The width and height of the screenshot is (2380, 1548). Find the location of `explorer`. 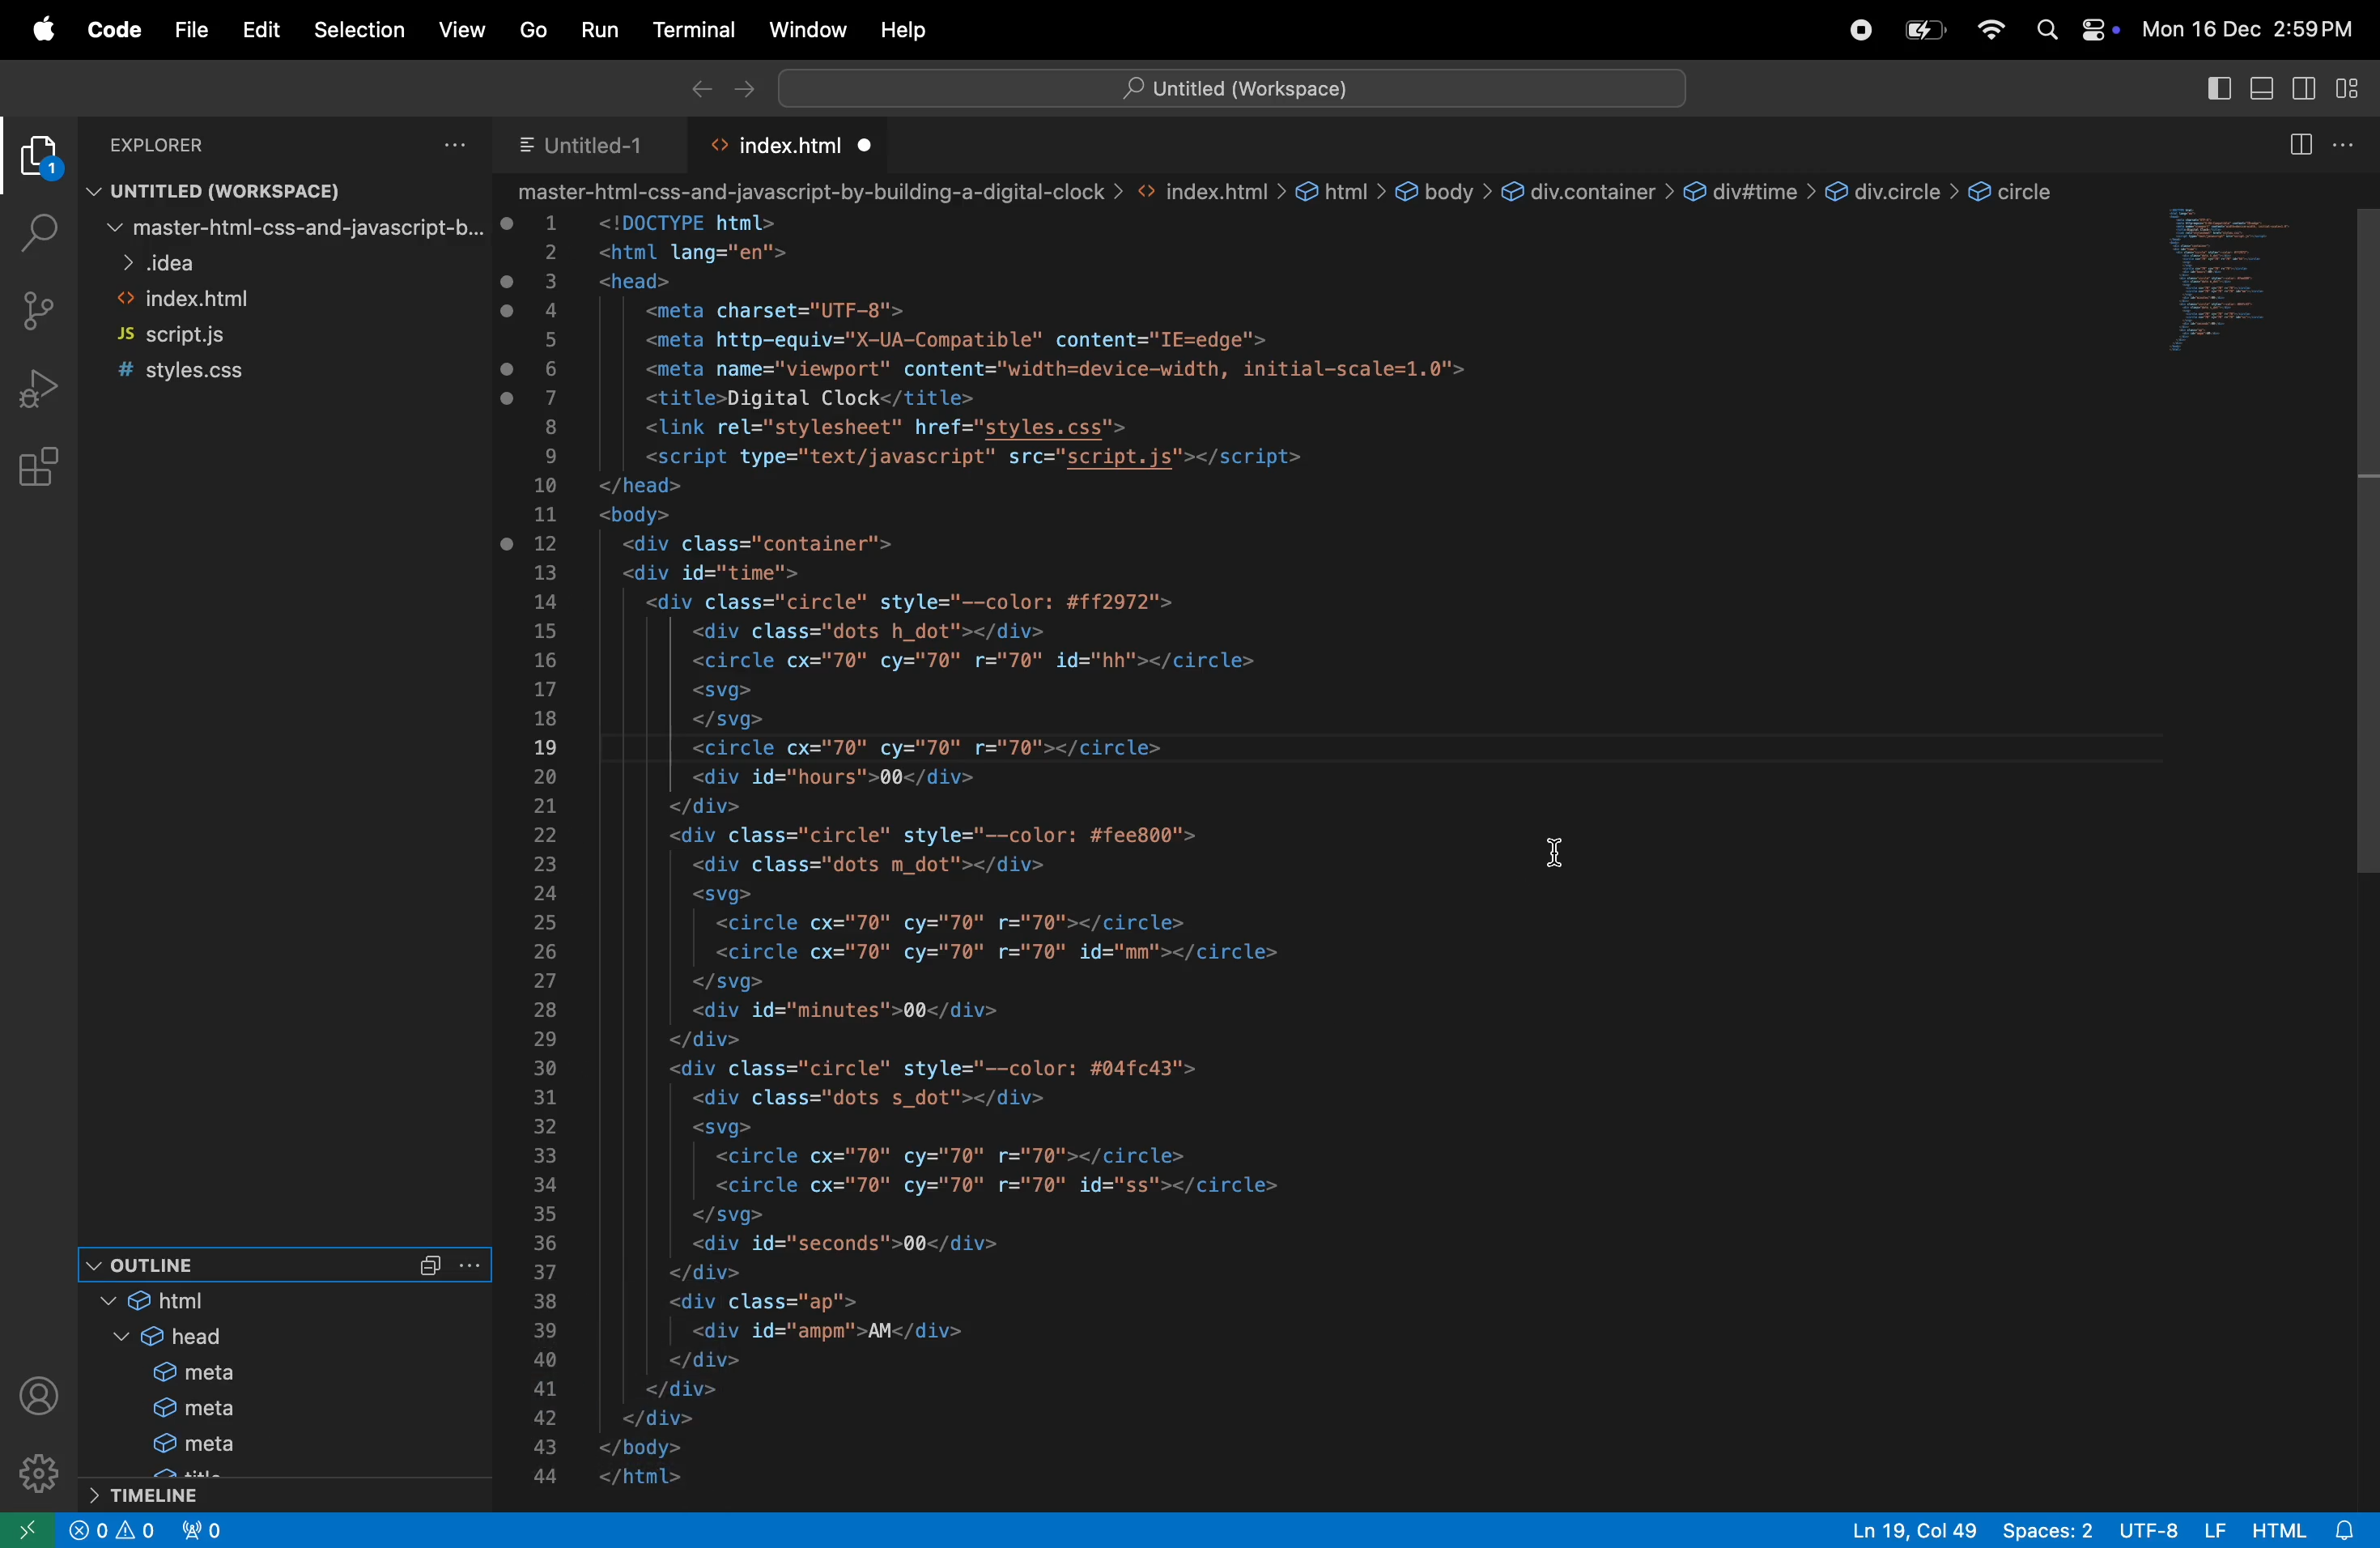

explorer is located at coordinates (38, 160).